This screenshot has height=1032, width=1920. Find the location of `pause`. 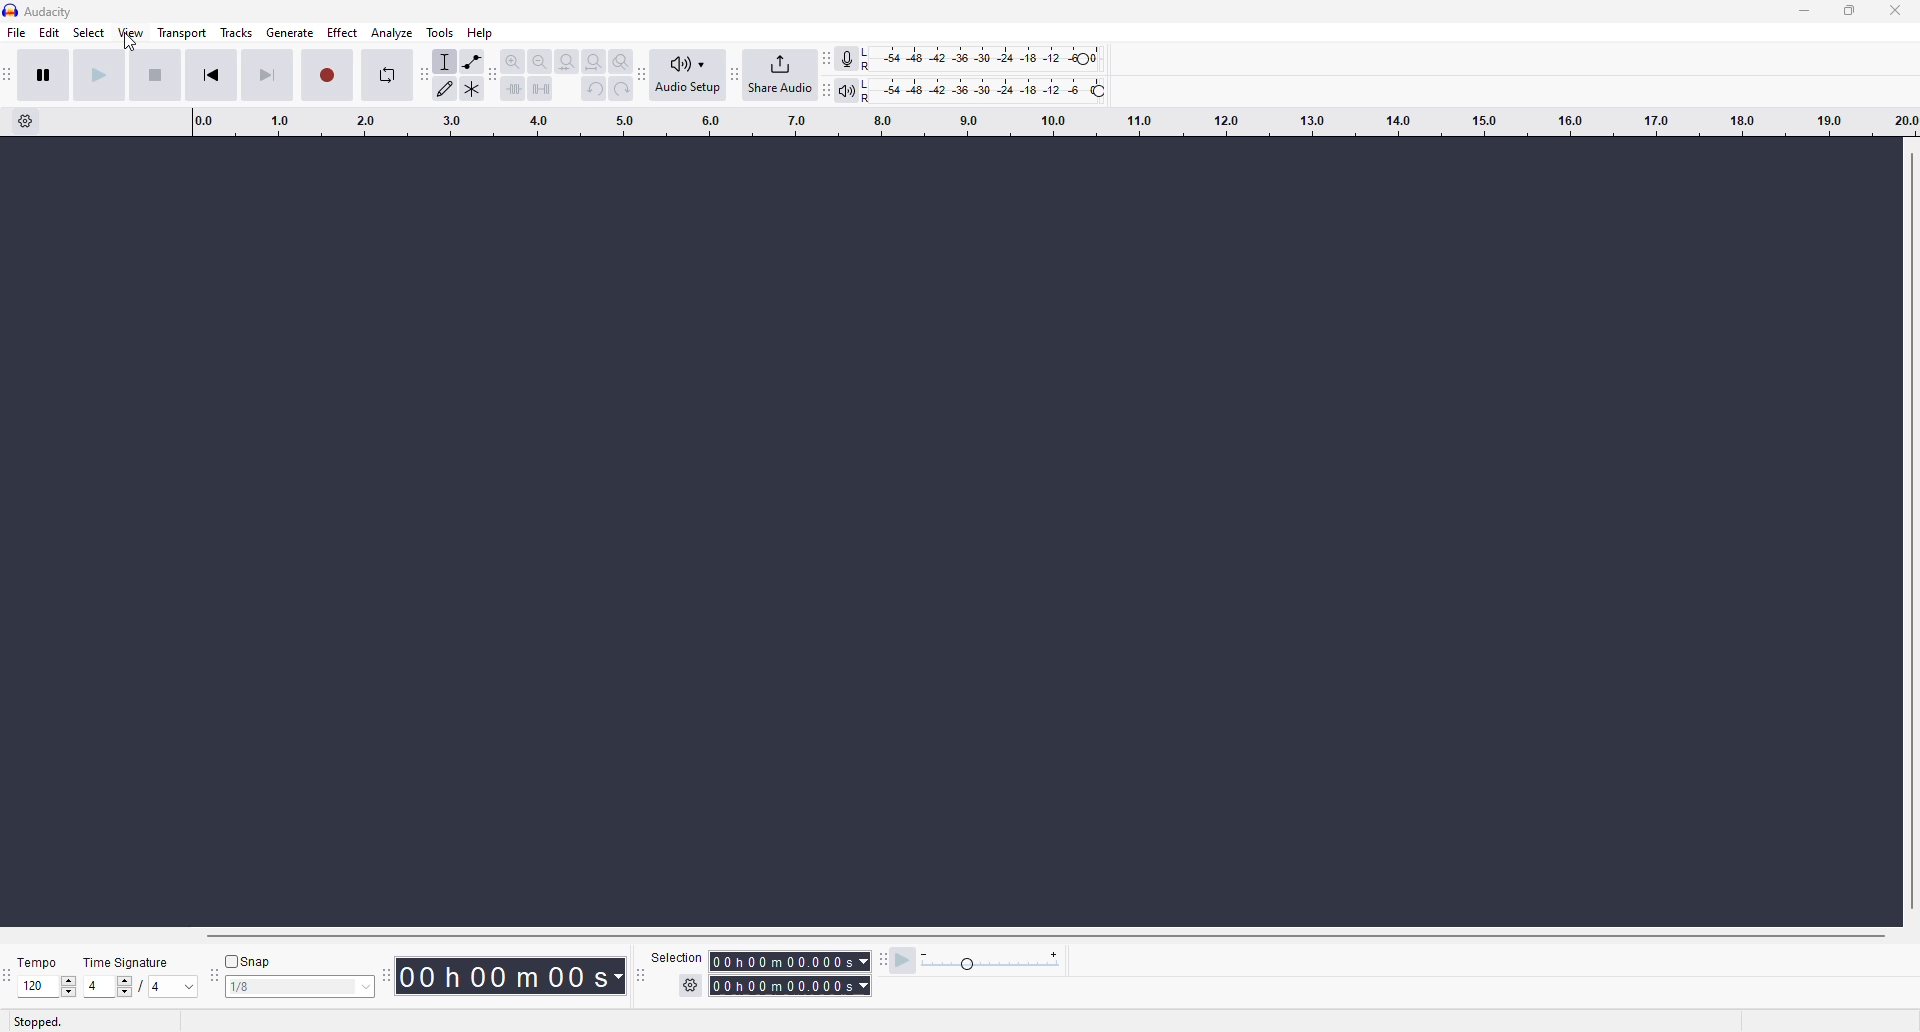

pause is located at coordinates (44, 74).